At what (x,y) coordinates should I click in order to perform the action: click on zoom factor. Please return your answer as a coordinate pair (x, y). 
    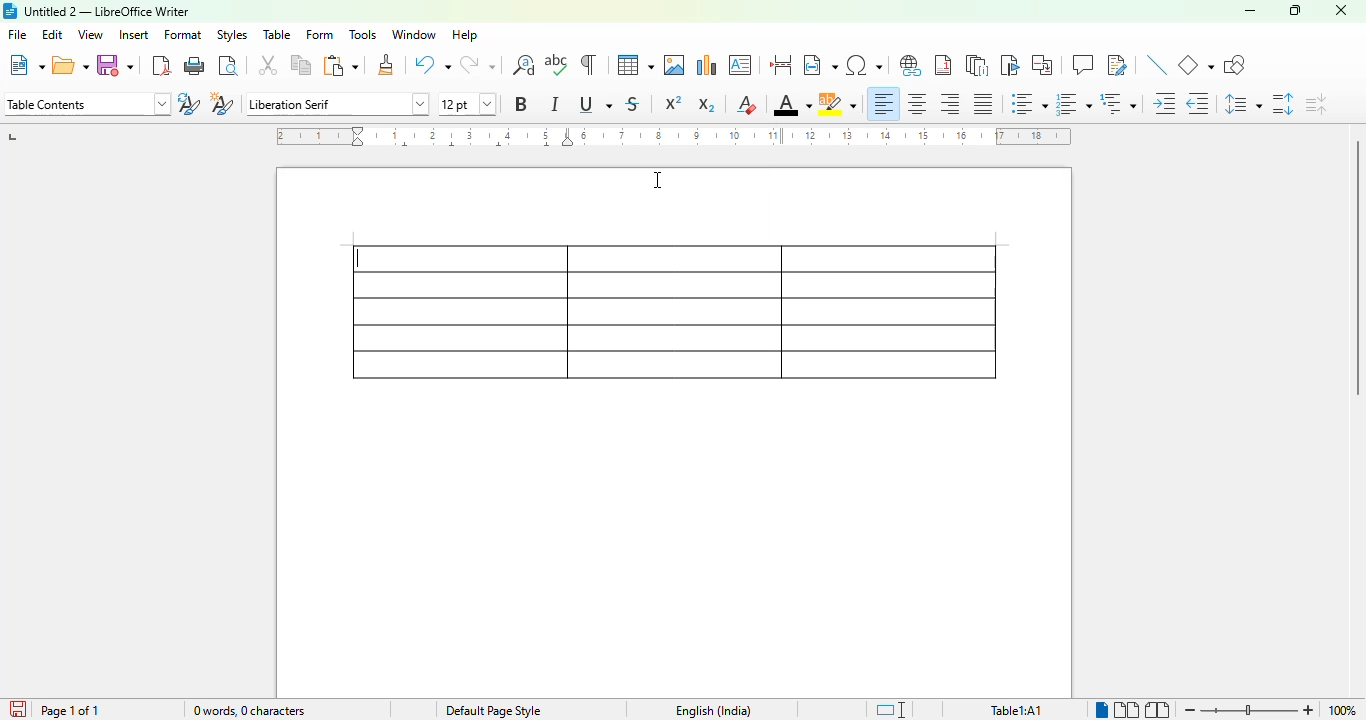
    Looking at the image, I should click on (1341, 710).